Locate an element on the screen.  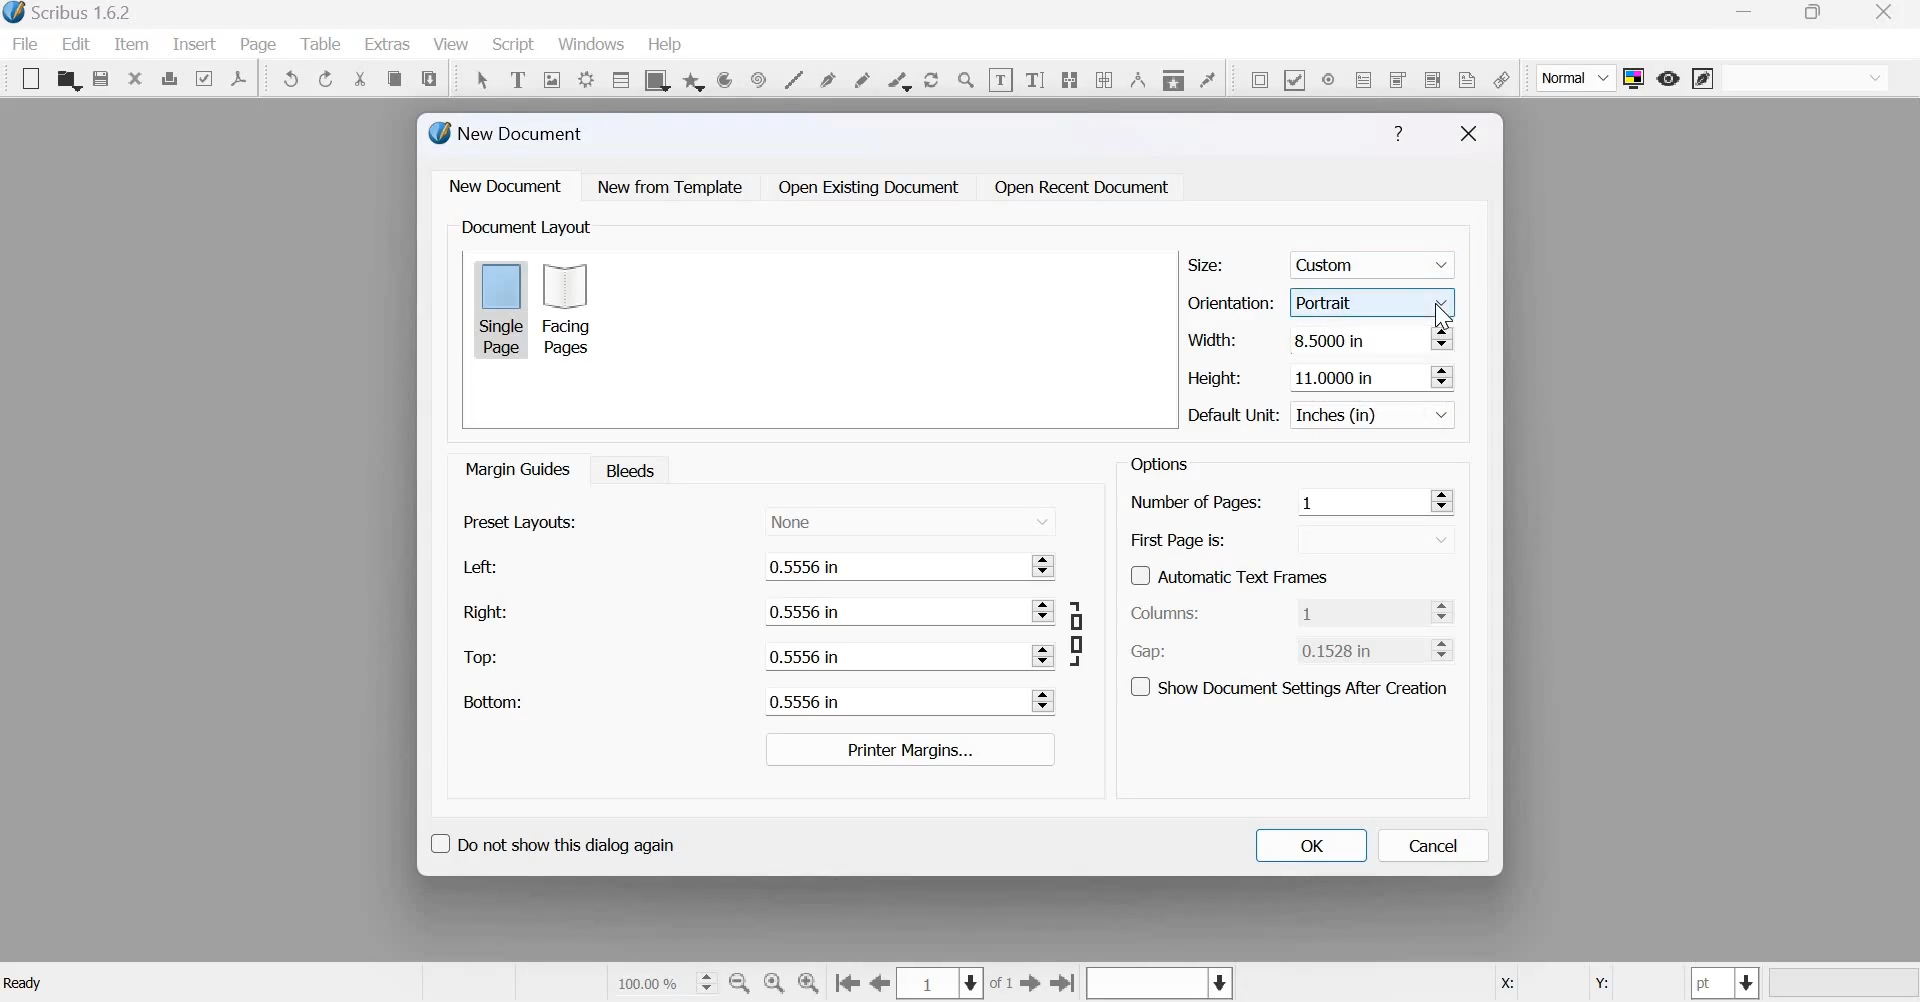
11.0000 in is located at coordinates (1345, 376).